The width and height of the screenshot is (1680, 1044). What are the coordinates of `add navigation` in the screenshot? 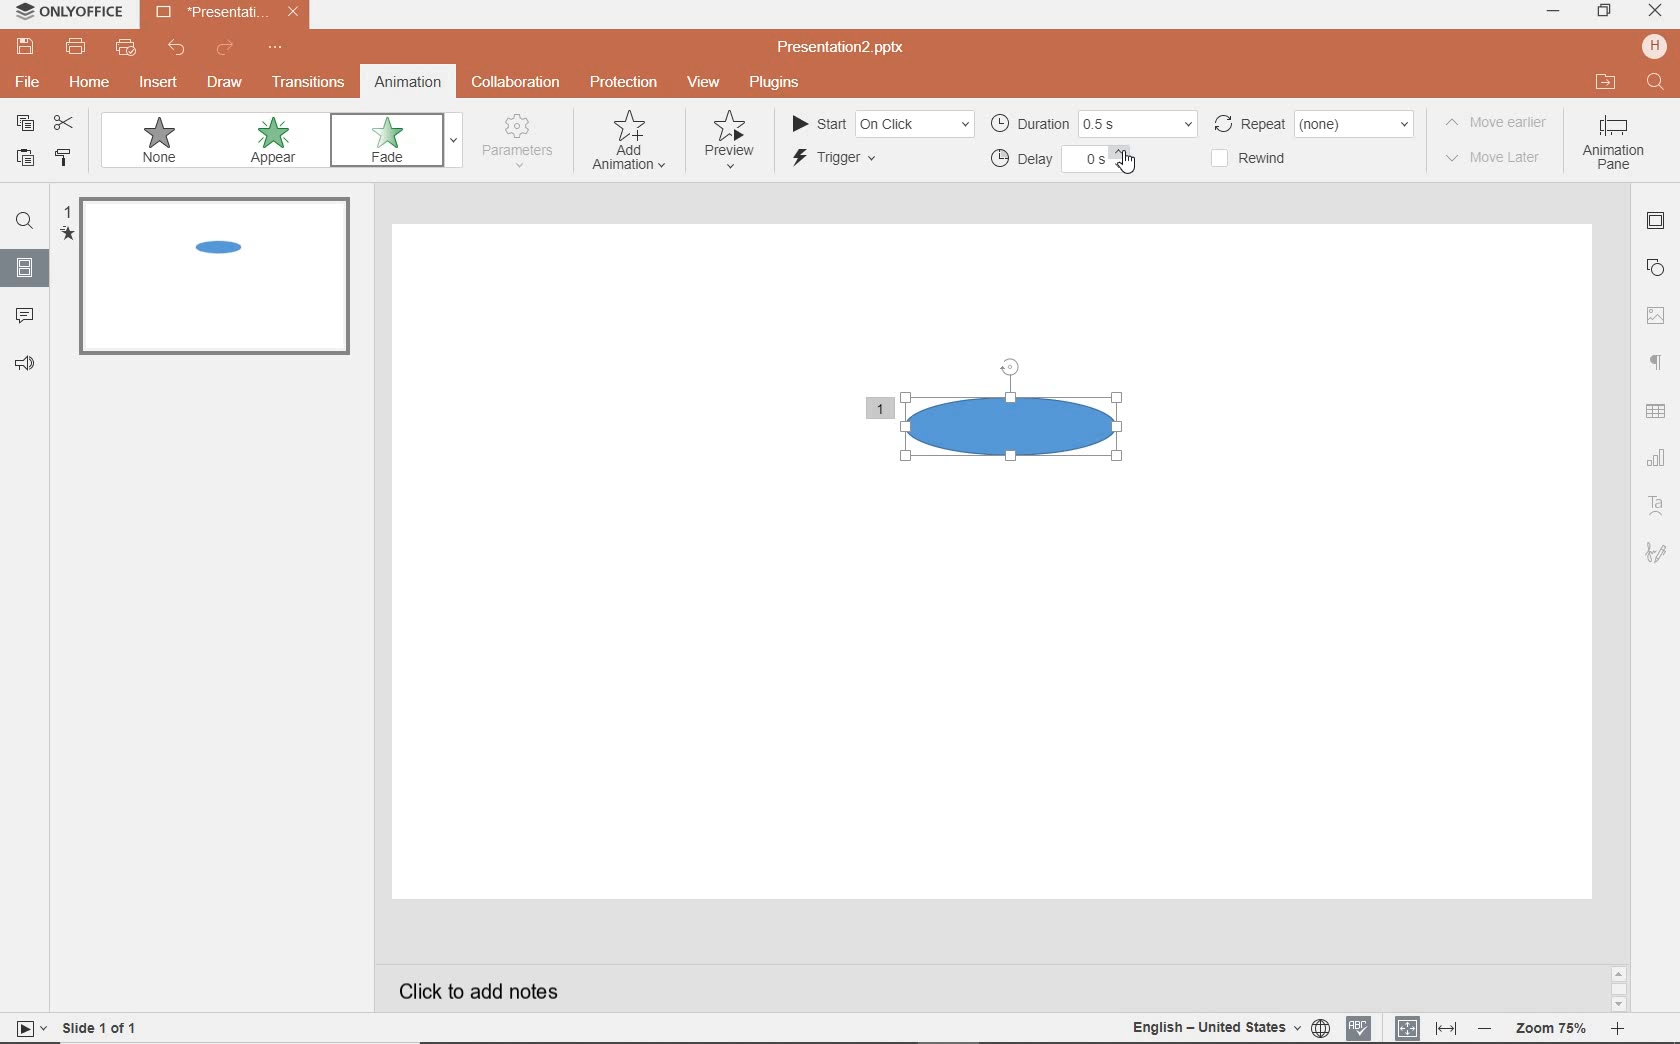 It's located at (631, 141).